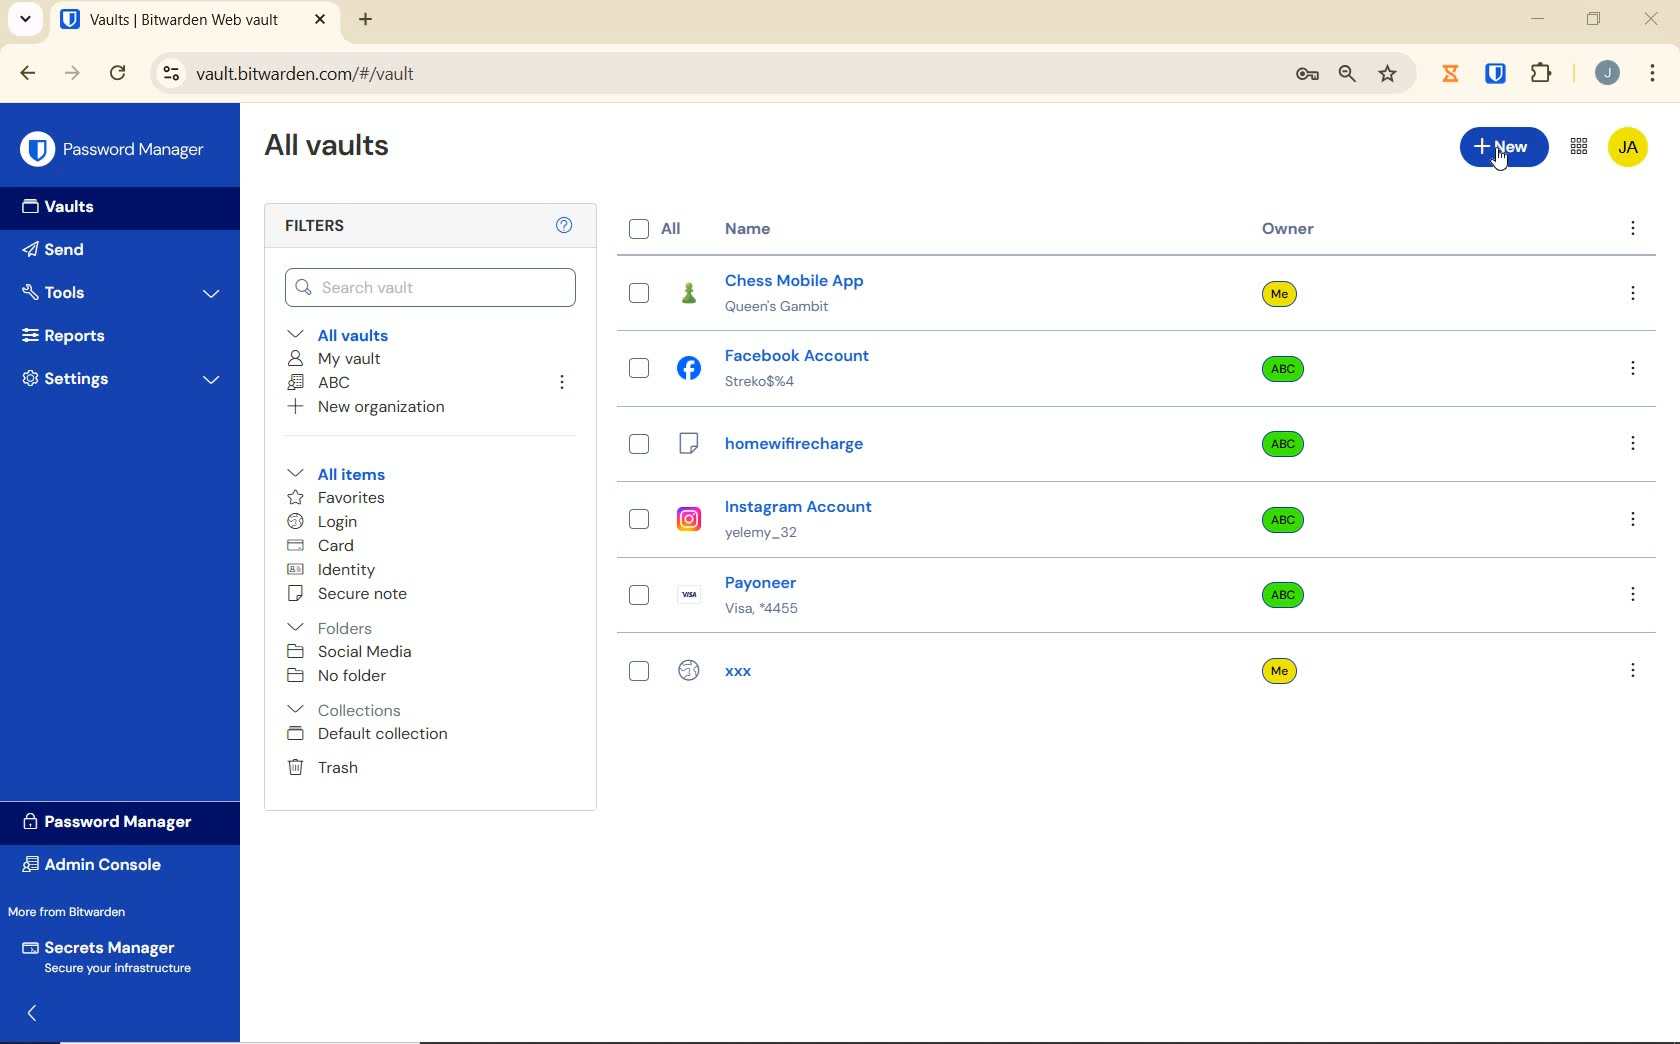 This screenshot has width=1680, height=1044. I want to click on No folder, so click(343, 677).